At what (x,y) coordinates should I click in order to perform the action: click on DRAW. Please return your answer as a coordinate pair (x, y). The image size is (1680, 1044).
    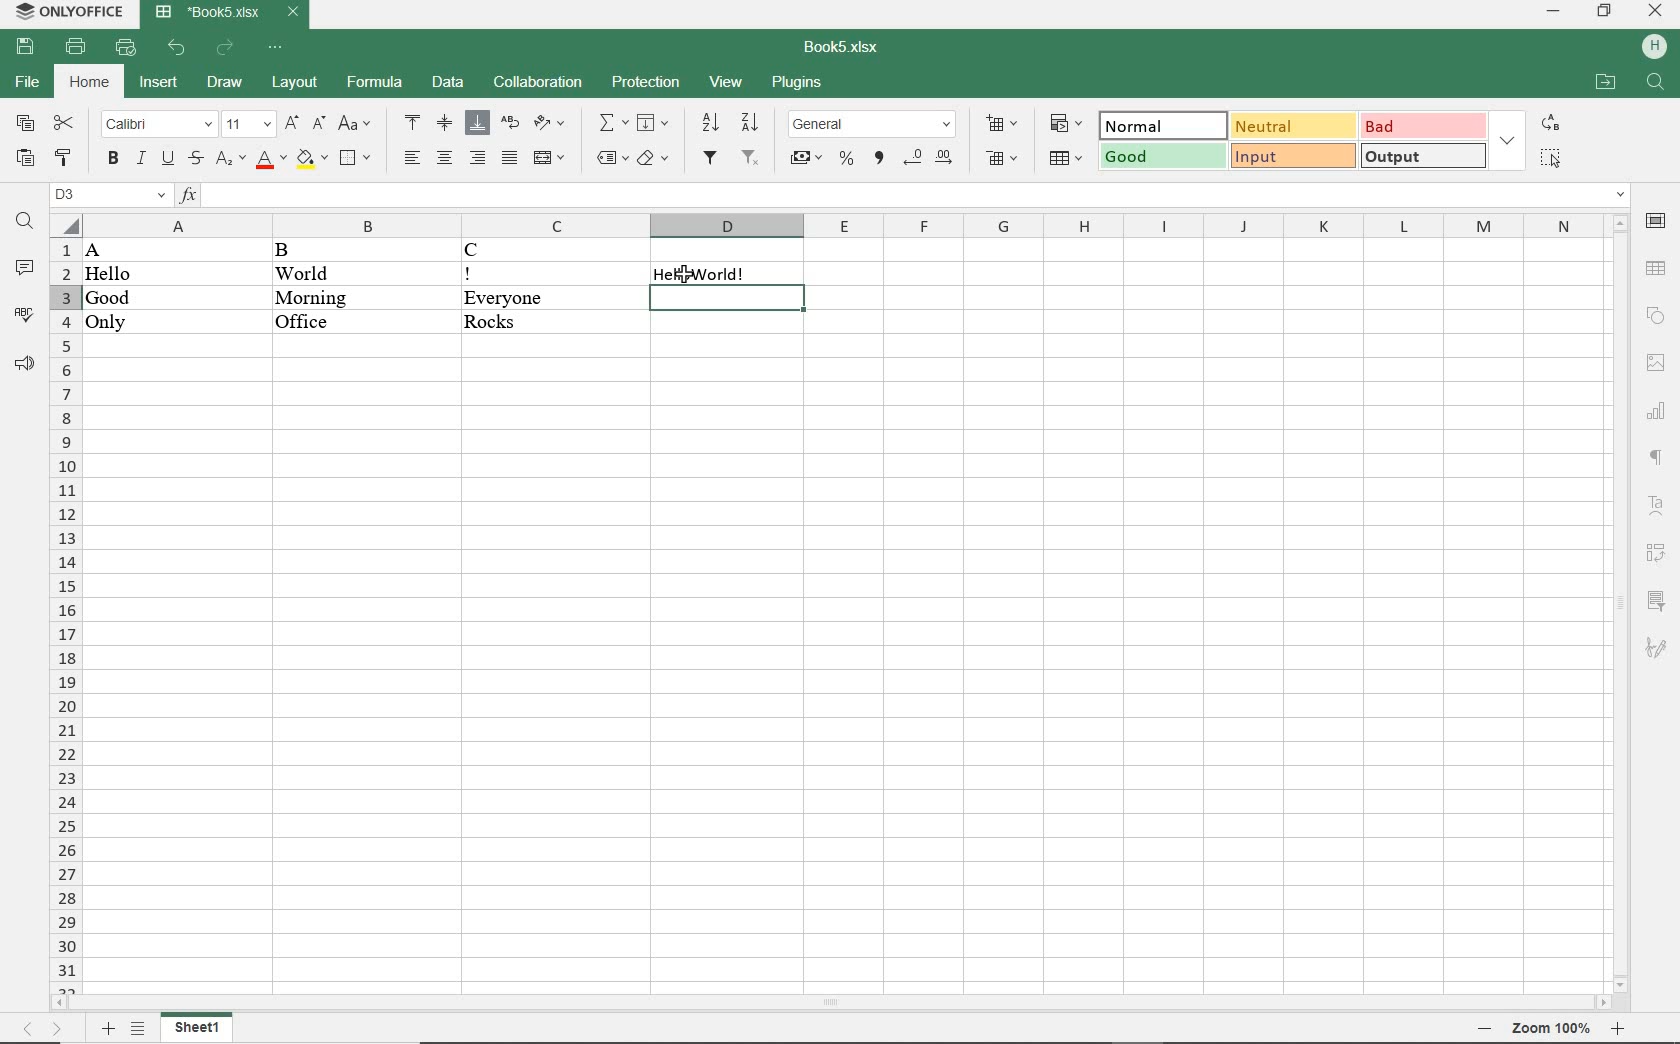
    Looking at the image, I should click on (226, 83).